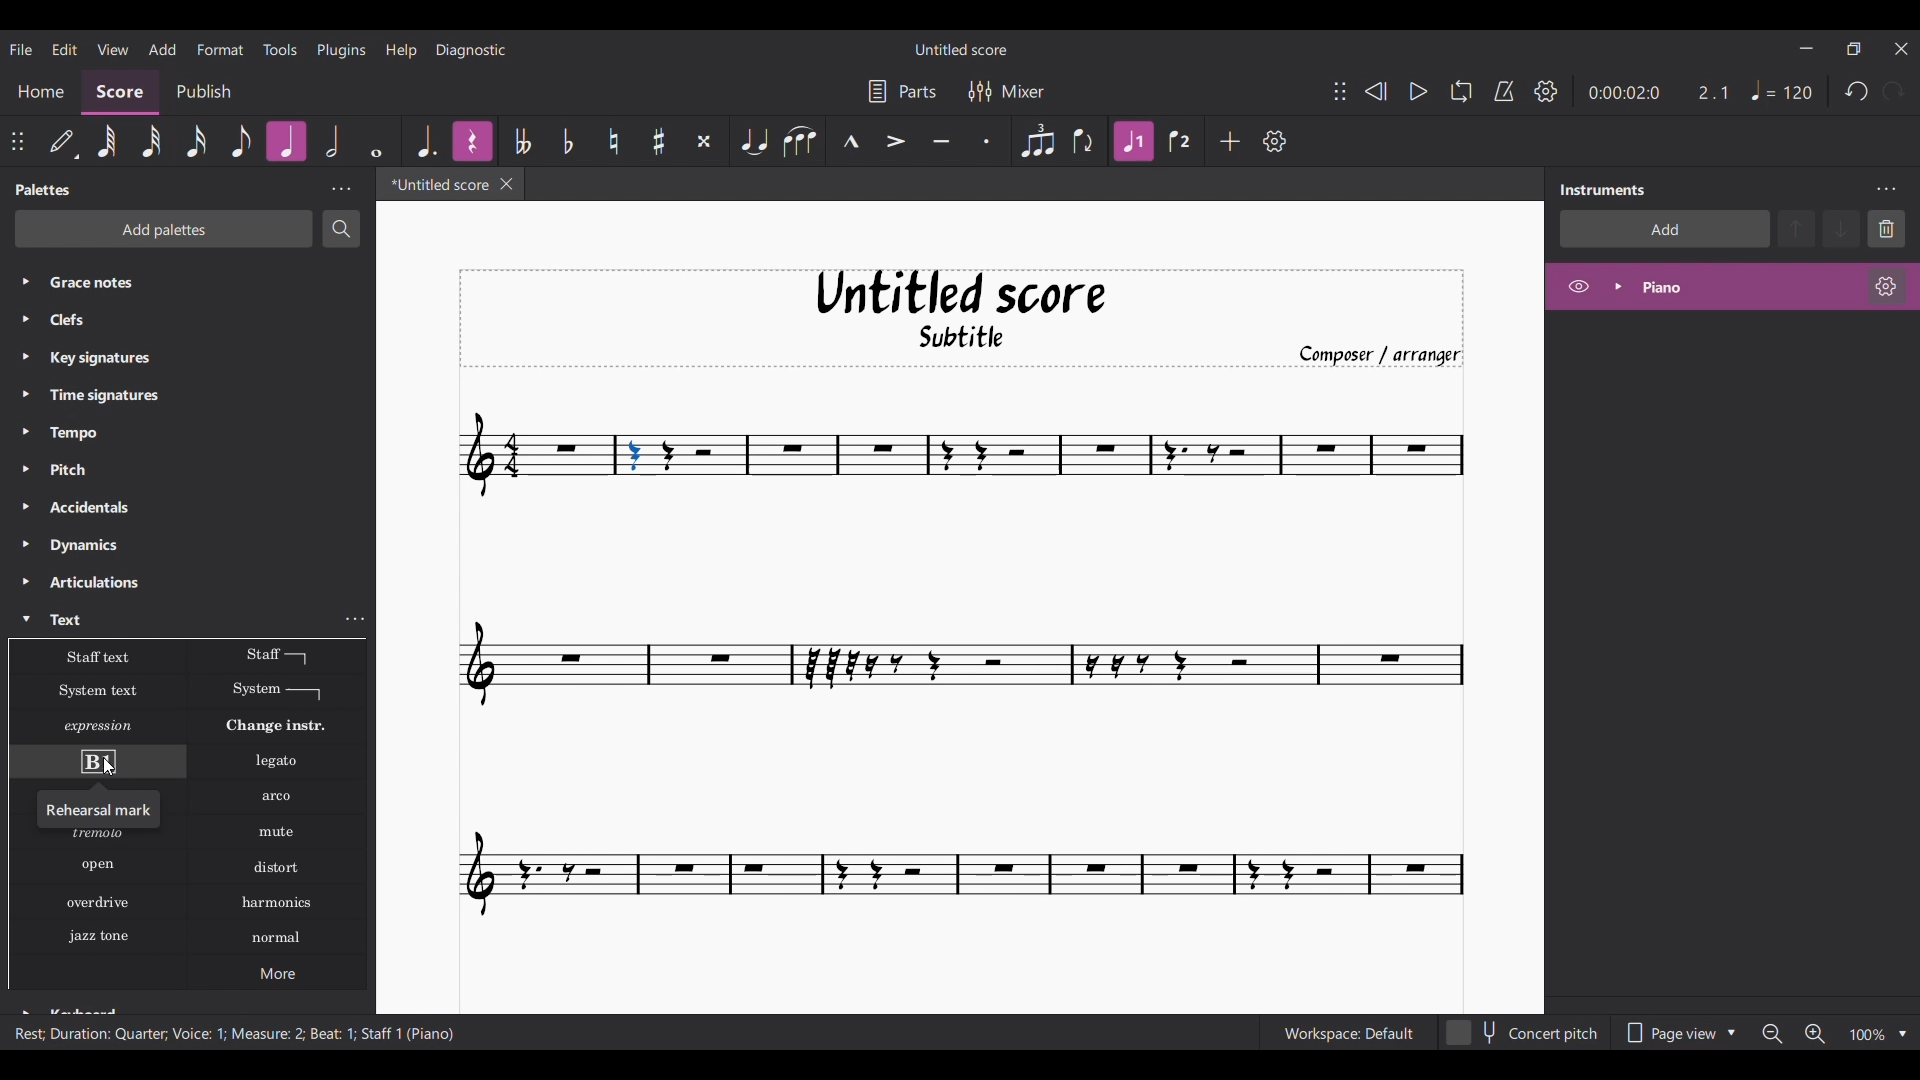 This screenshot has height=1080, width=1920. Describe the element at coordinates (1504, 91) in the screenshot. I see `Metronome` at that location.